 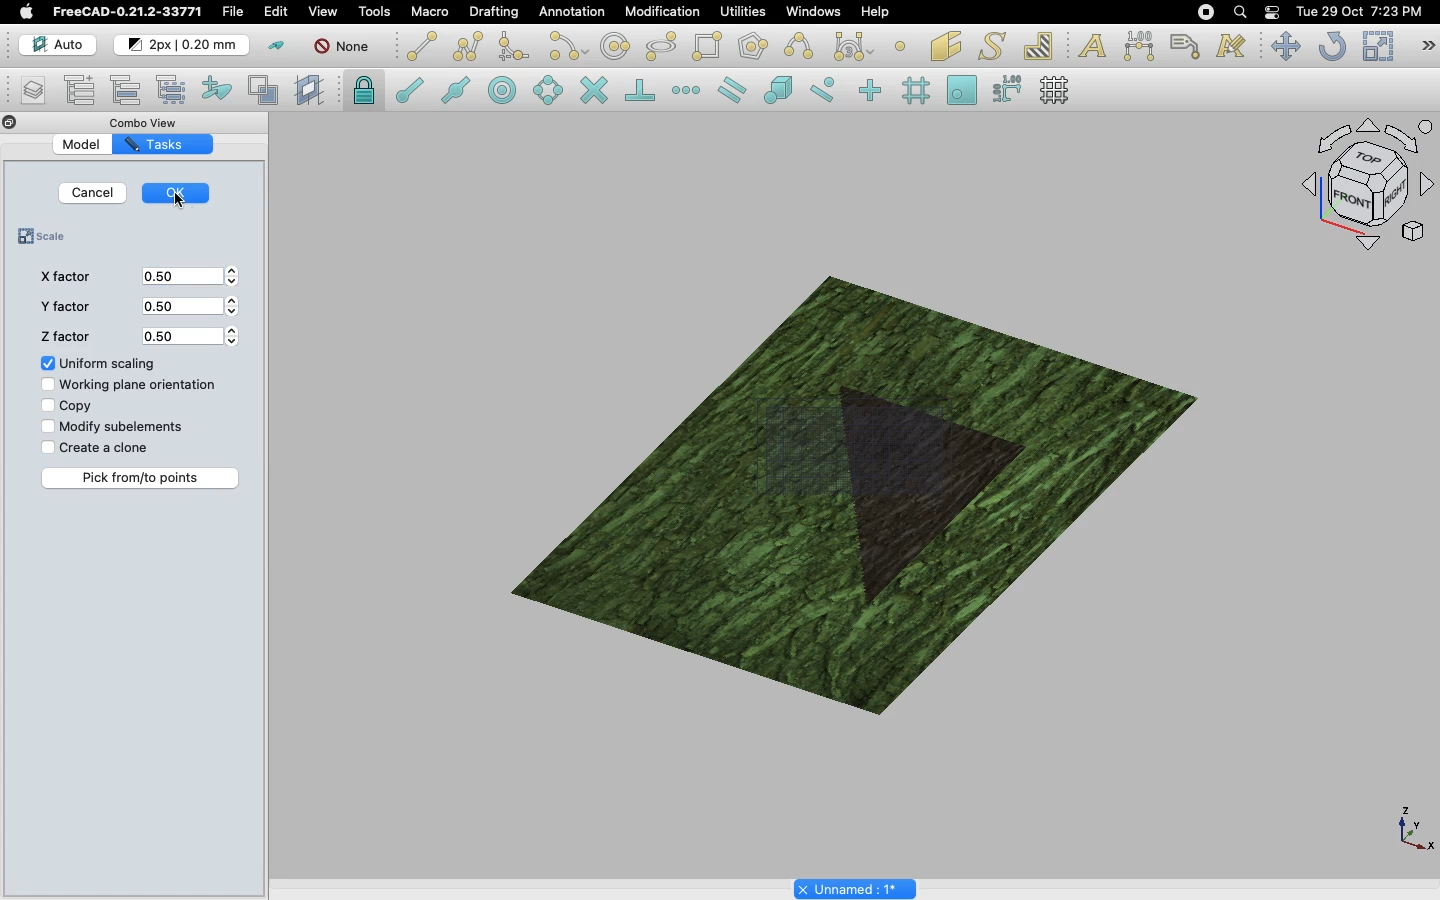 What do you see at coordinates (377, 12) in the screenshot?
I see `Tools` at bounding box center [377, 12].